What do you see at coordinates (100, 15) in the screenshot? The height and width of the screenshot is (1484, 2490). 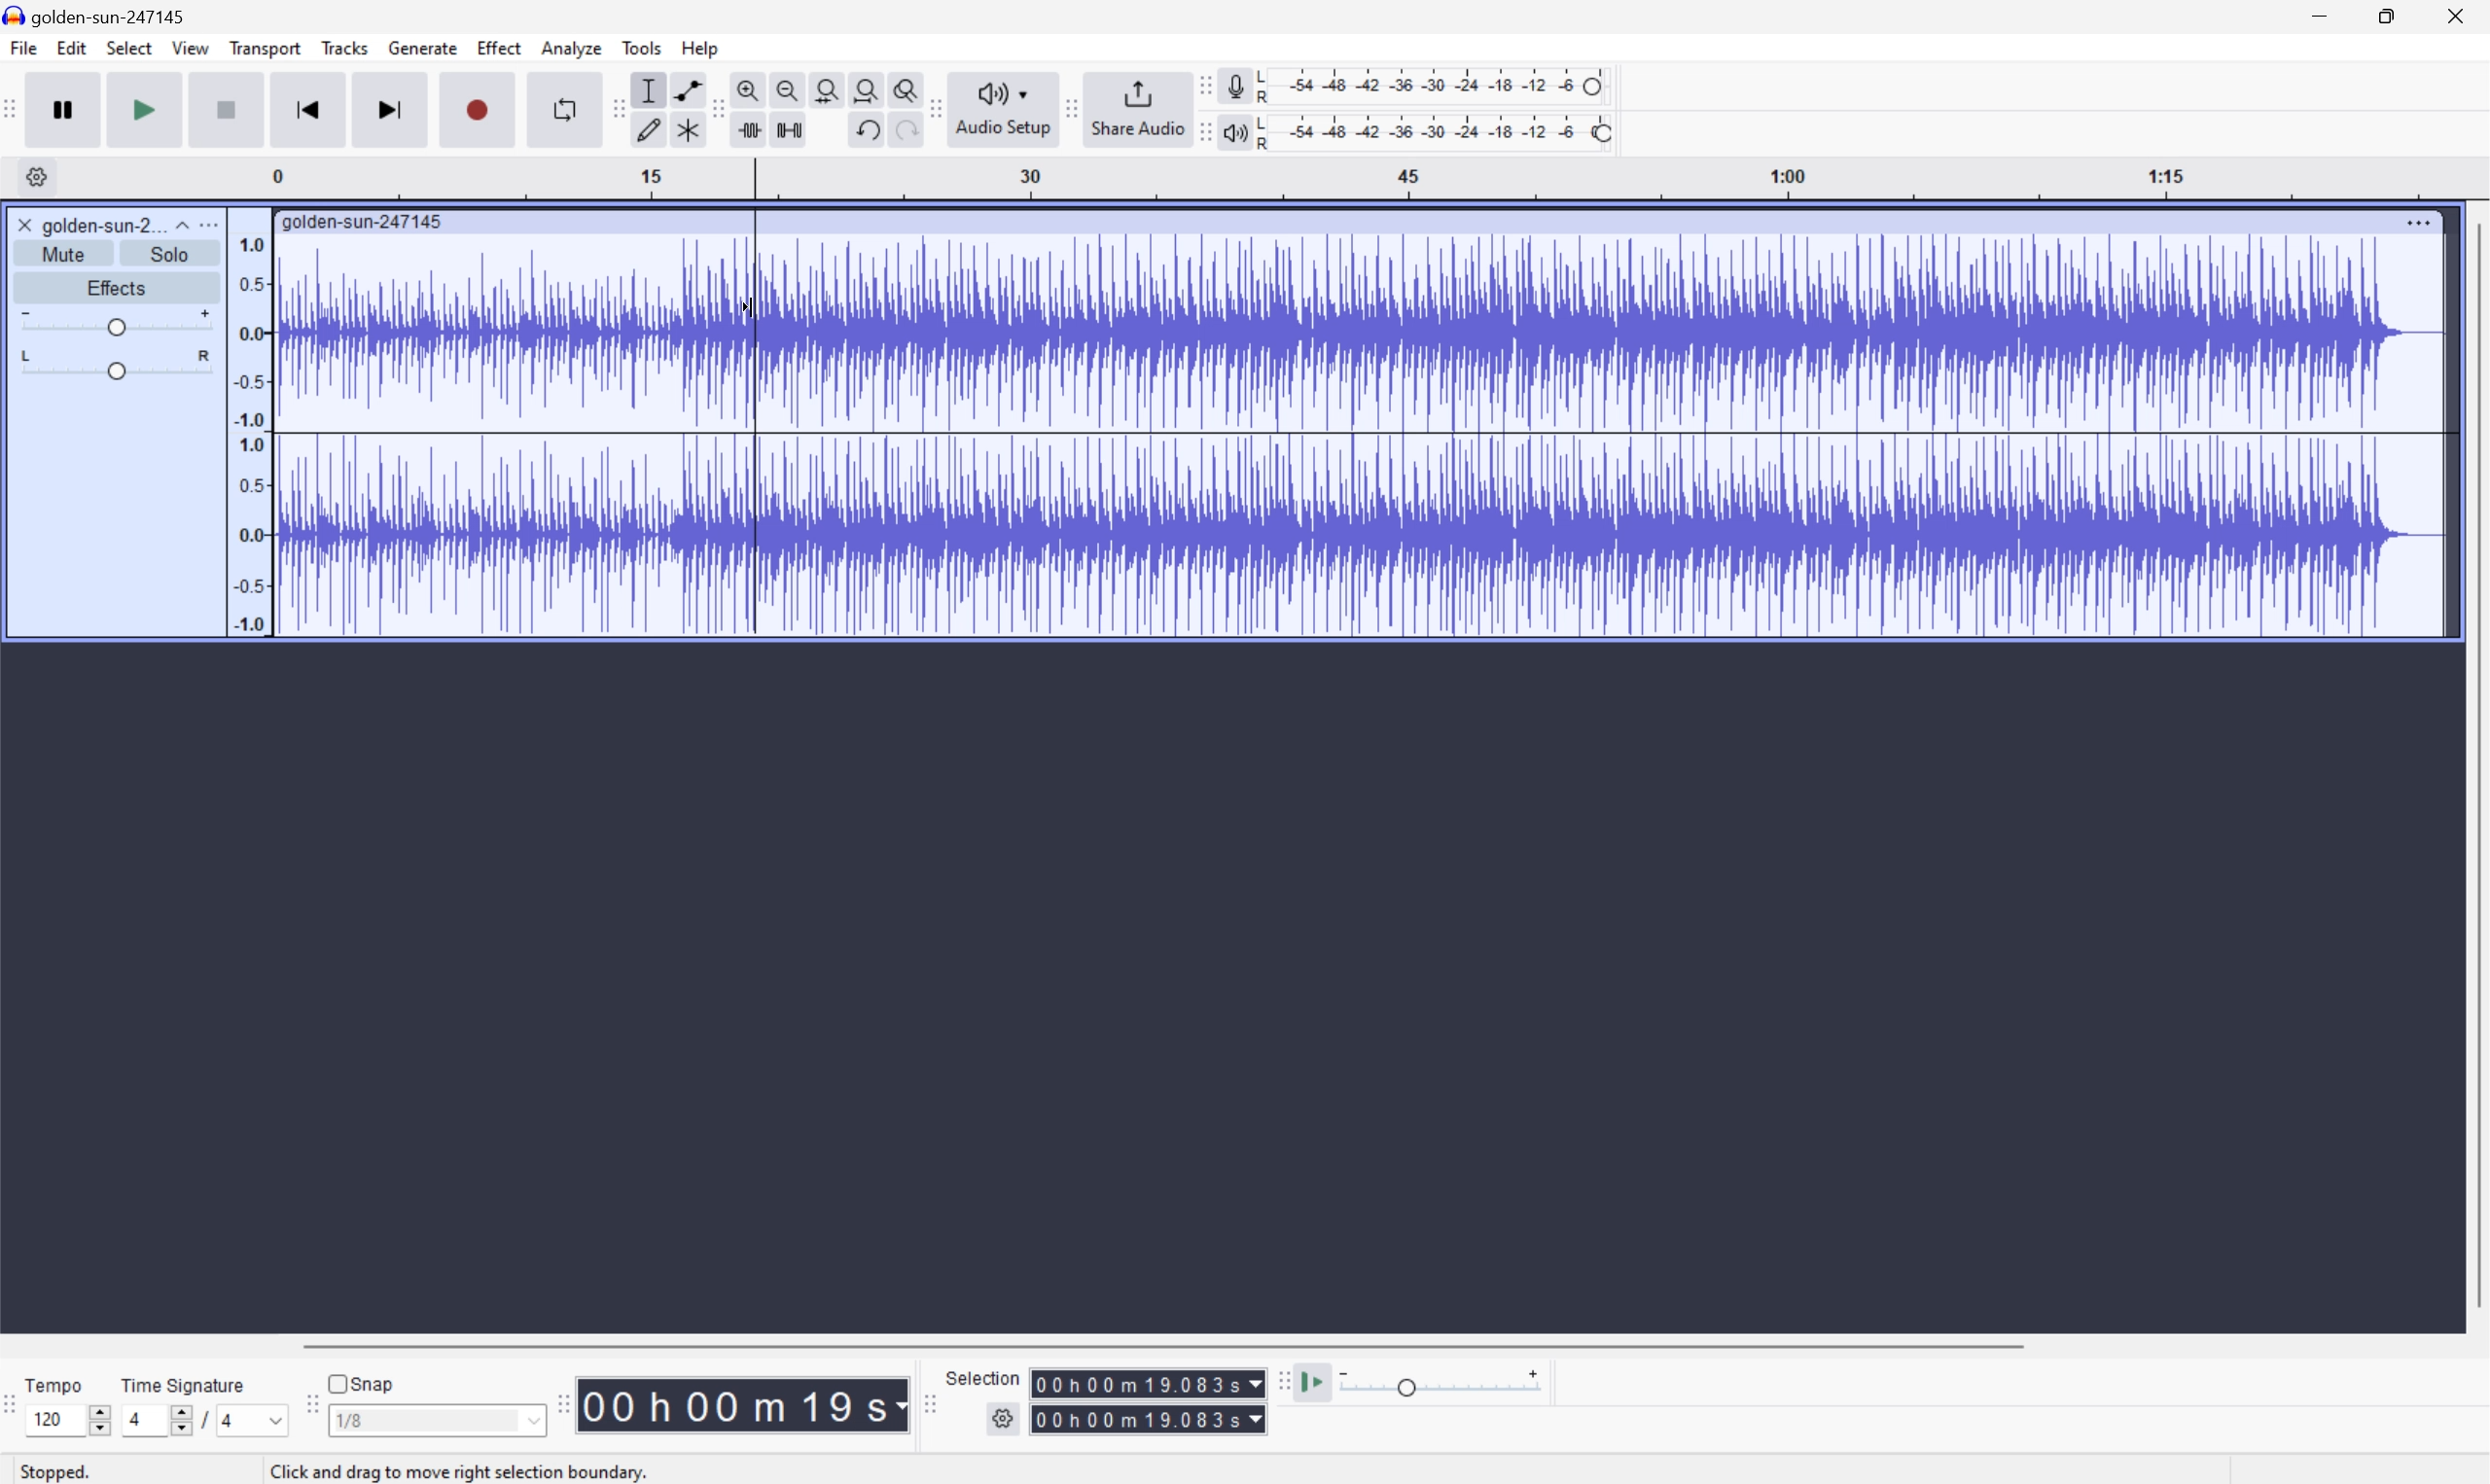 I see `golden-sun-247145` at bounding box center [100, 15].